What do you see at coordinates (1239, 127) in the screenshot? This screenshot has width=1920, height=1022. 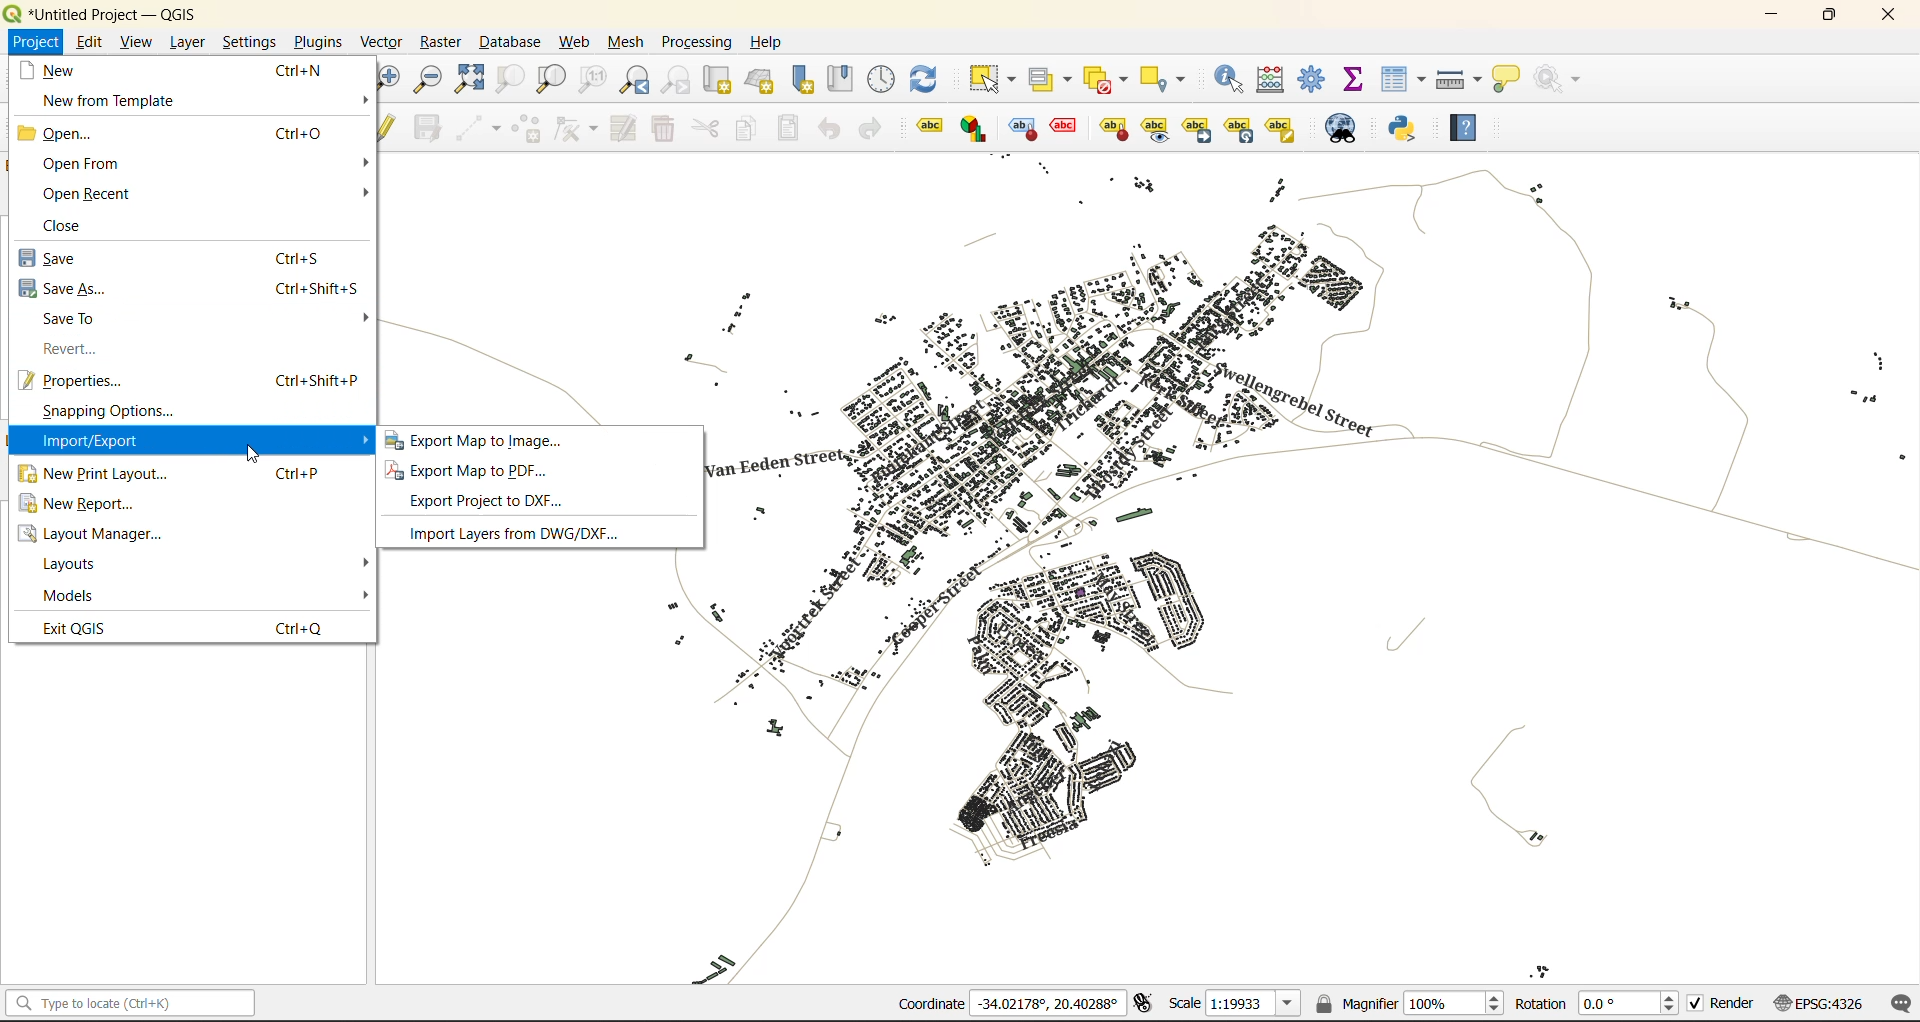 I see `Rotate a label` at bounding box center [1239, 127].